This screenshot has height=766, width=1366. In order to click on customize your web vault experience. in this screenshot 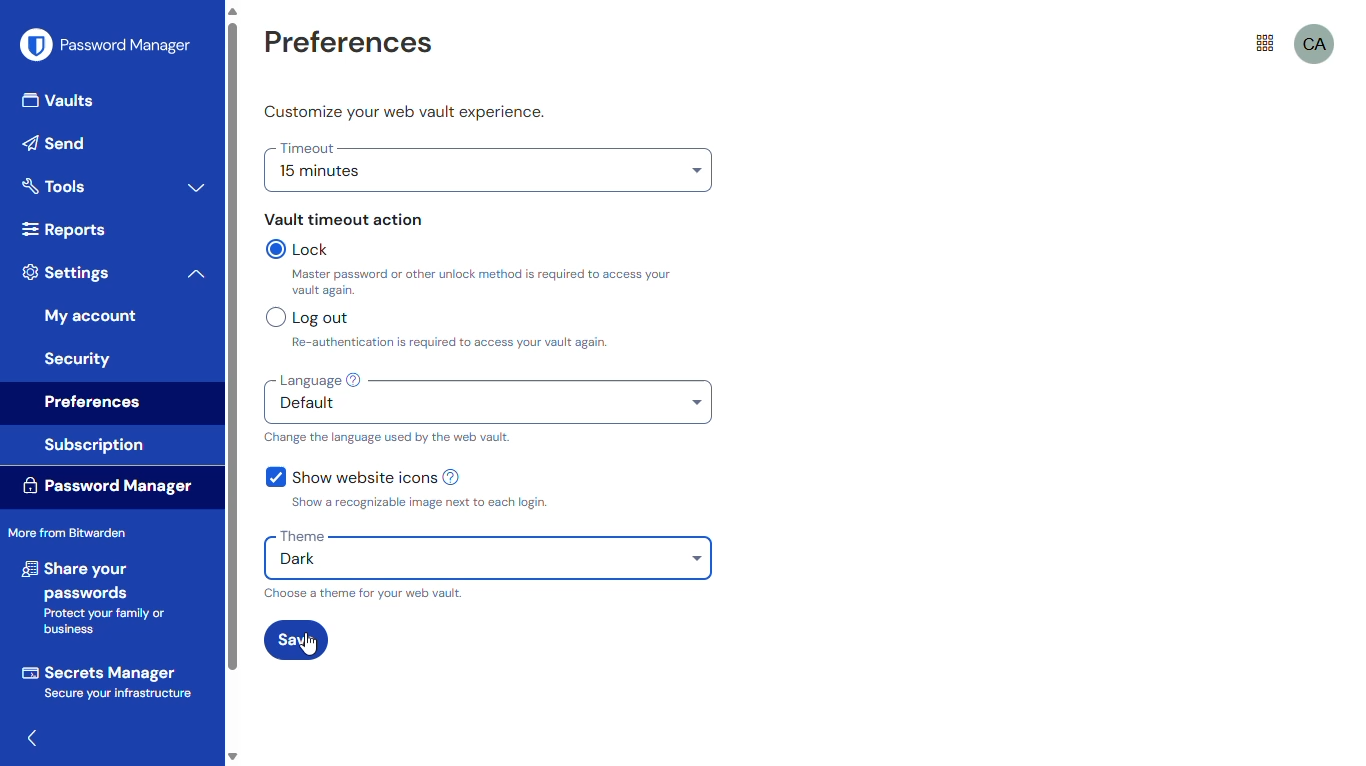, I will do `click(405, 112)`.